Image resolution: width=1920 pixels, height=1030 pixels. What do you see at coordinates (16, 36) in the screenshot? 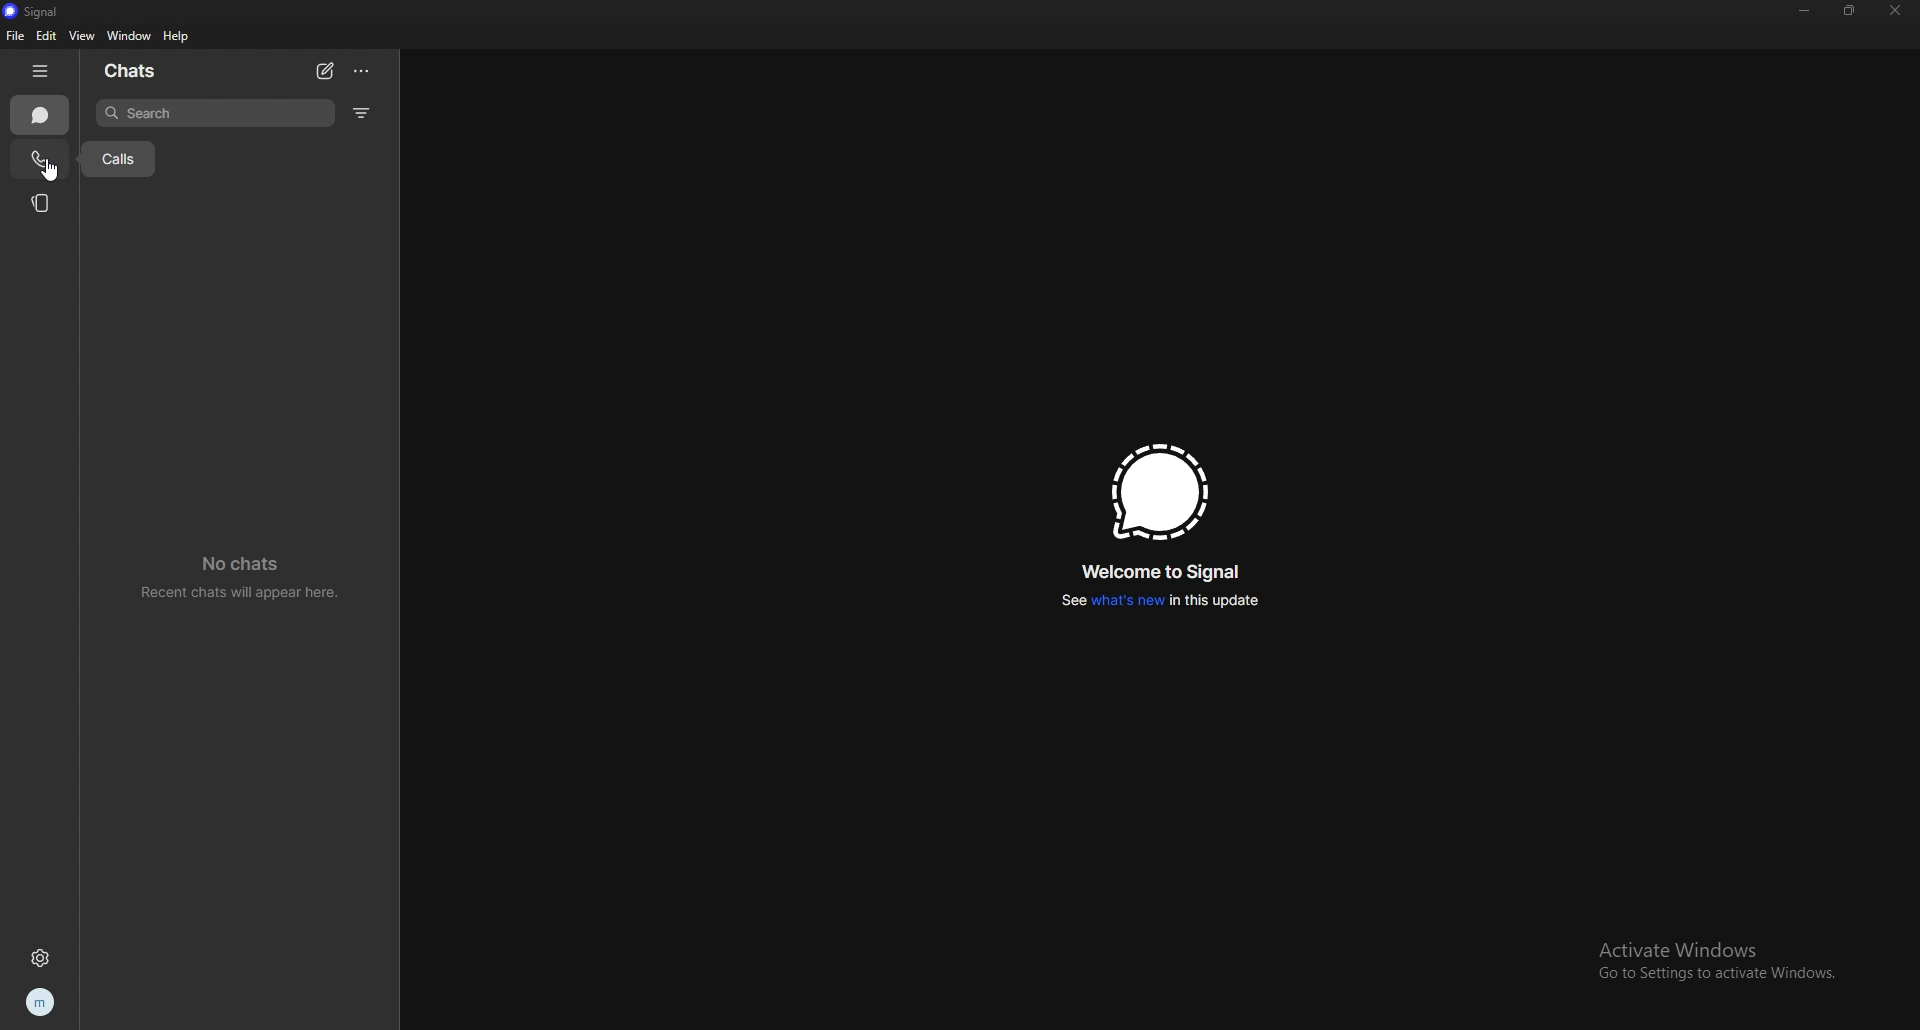
I see `file` at bounding box center [16, 36].